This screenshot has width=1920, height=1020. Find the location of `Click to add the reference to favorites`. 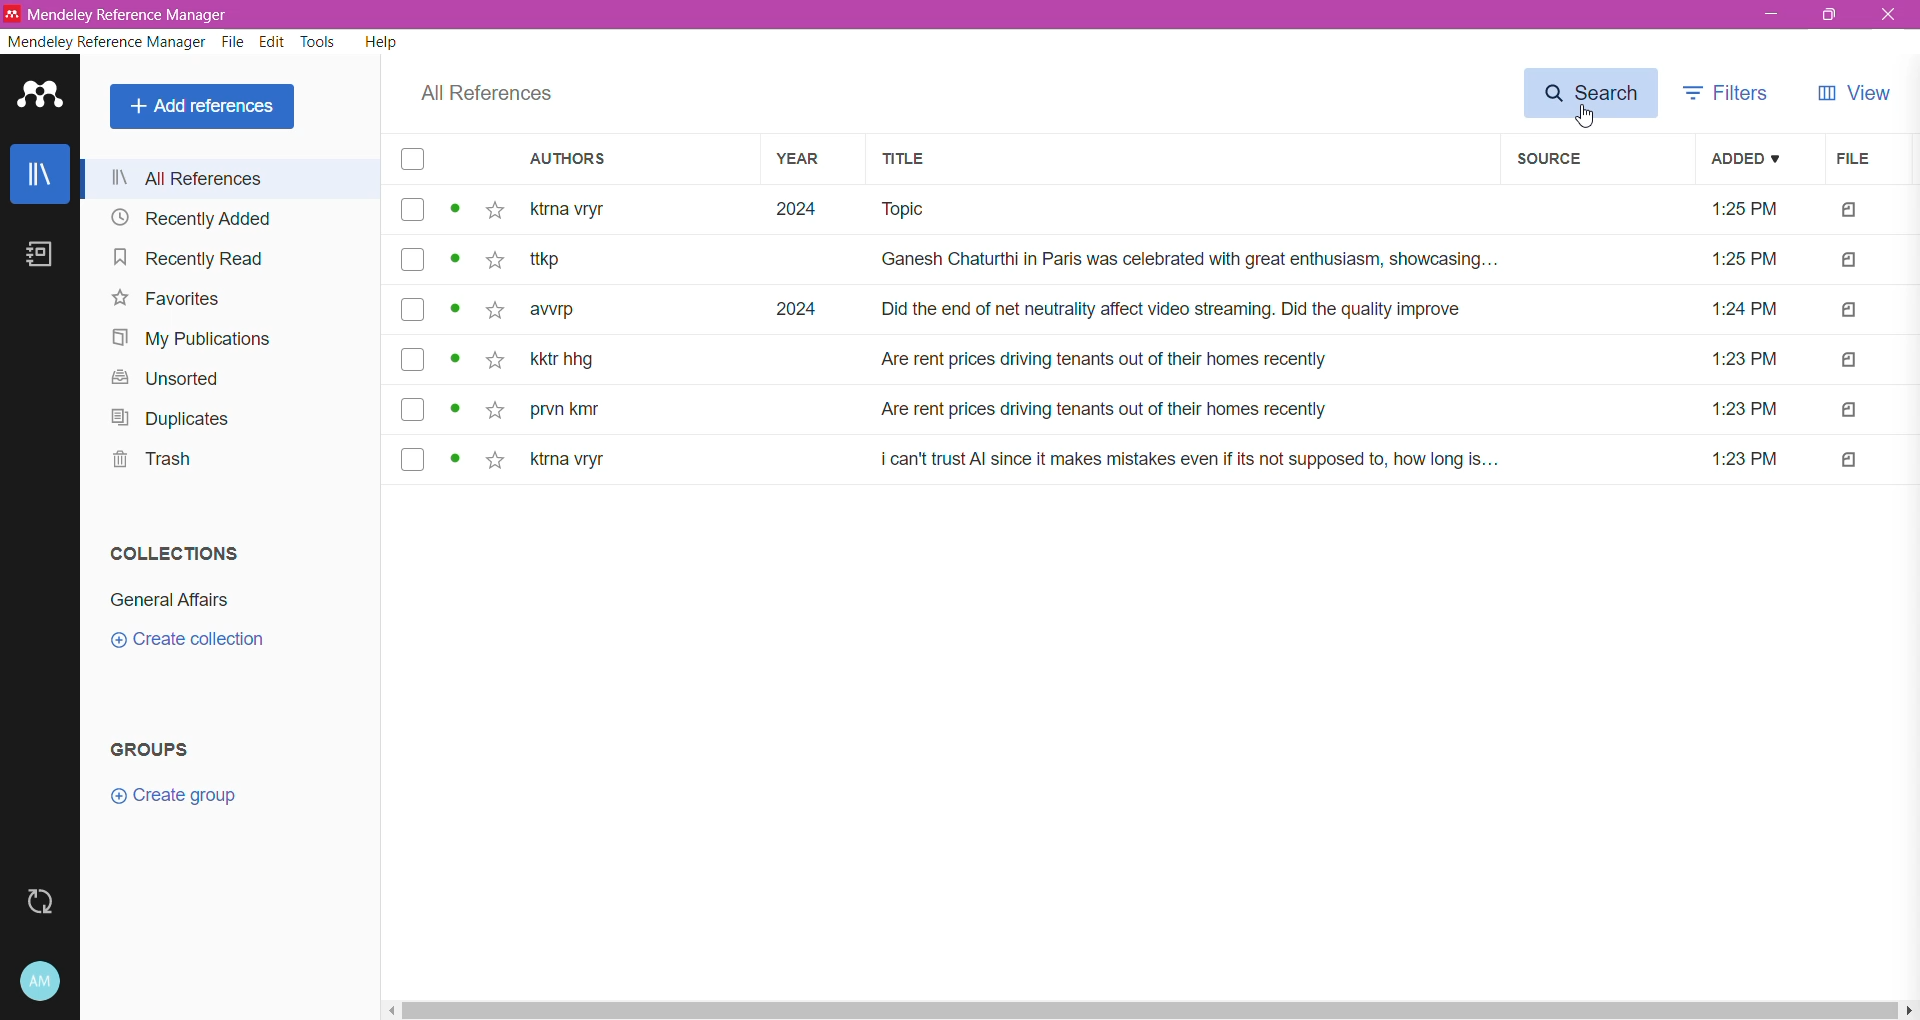

Click to add the reference to favorites is located at coordinates (495, 212).